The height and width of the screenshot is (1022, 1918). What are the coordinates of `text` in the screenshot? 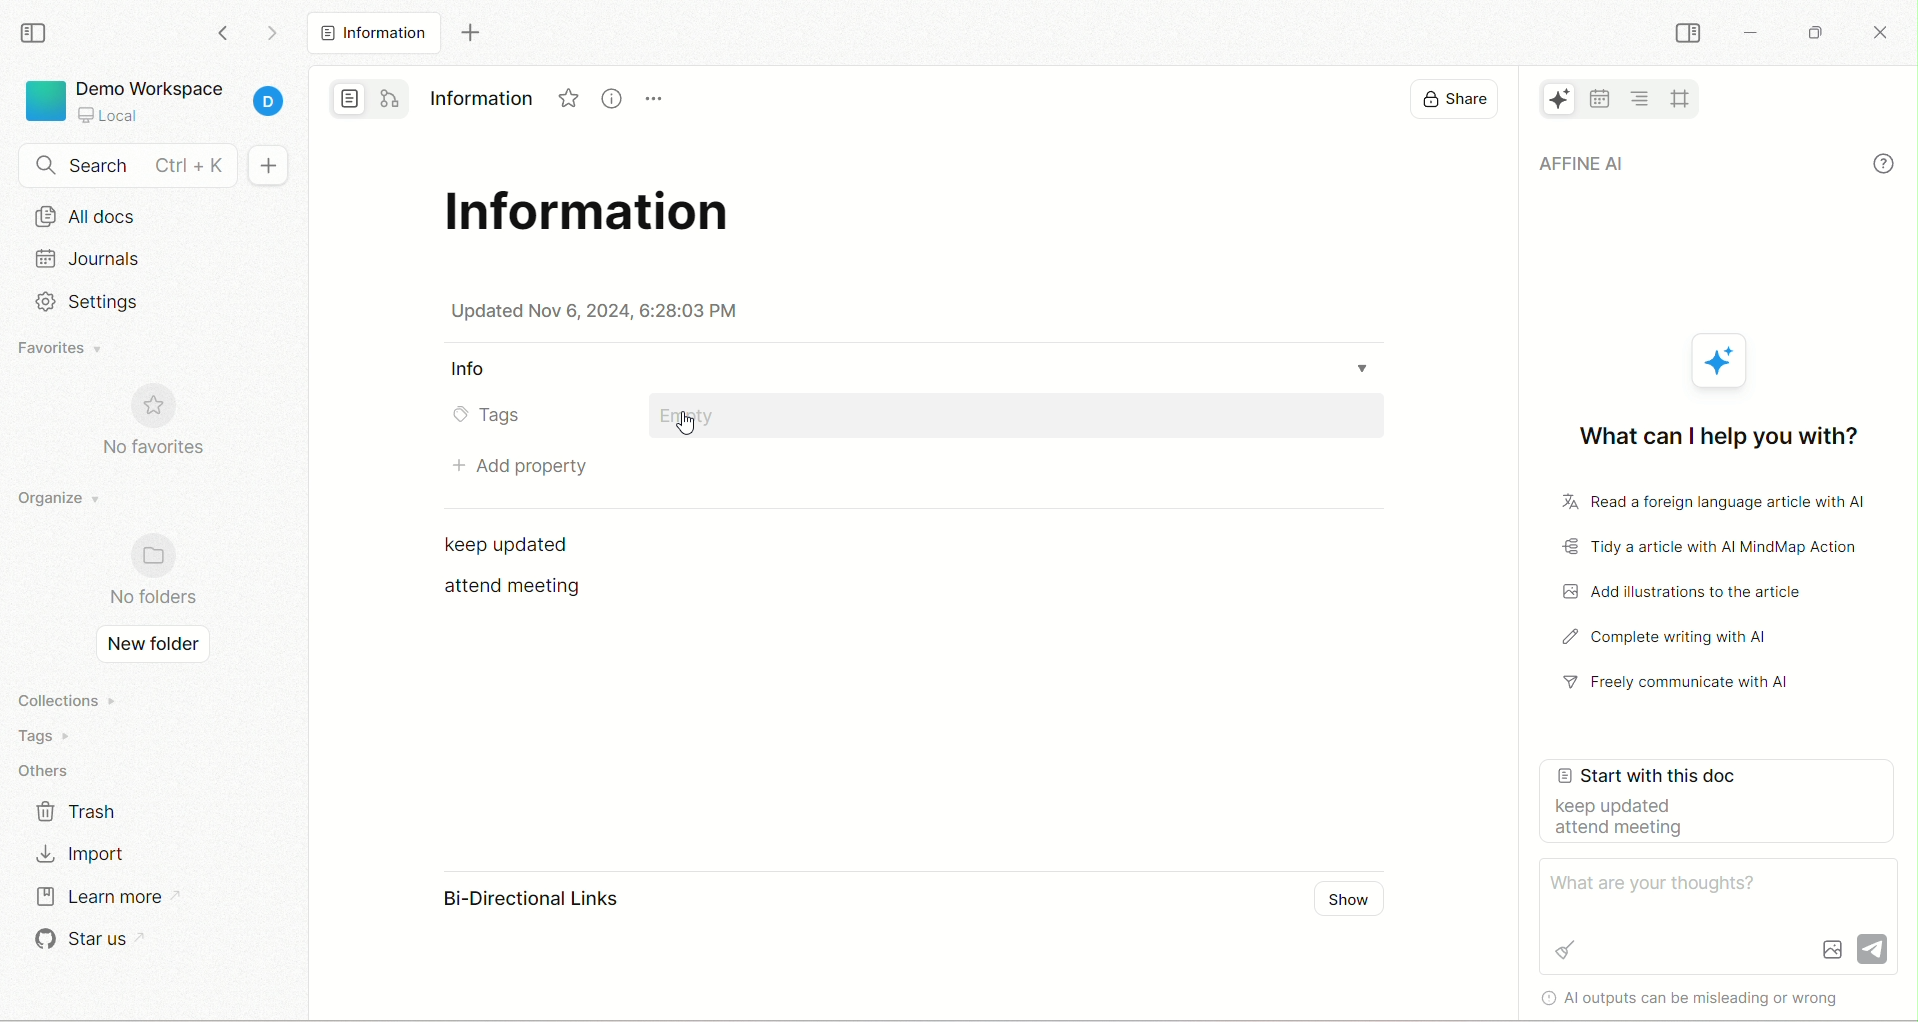 It's located at (510, 547).